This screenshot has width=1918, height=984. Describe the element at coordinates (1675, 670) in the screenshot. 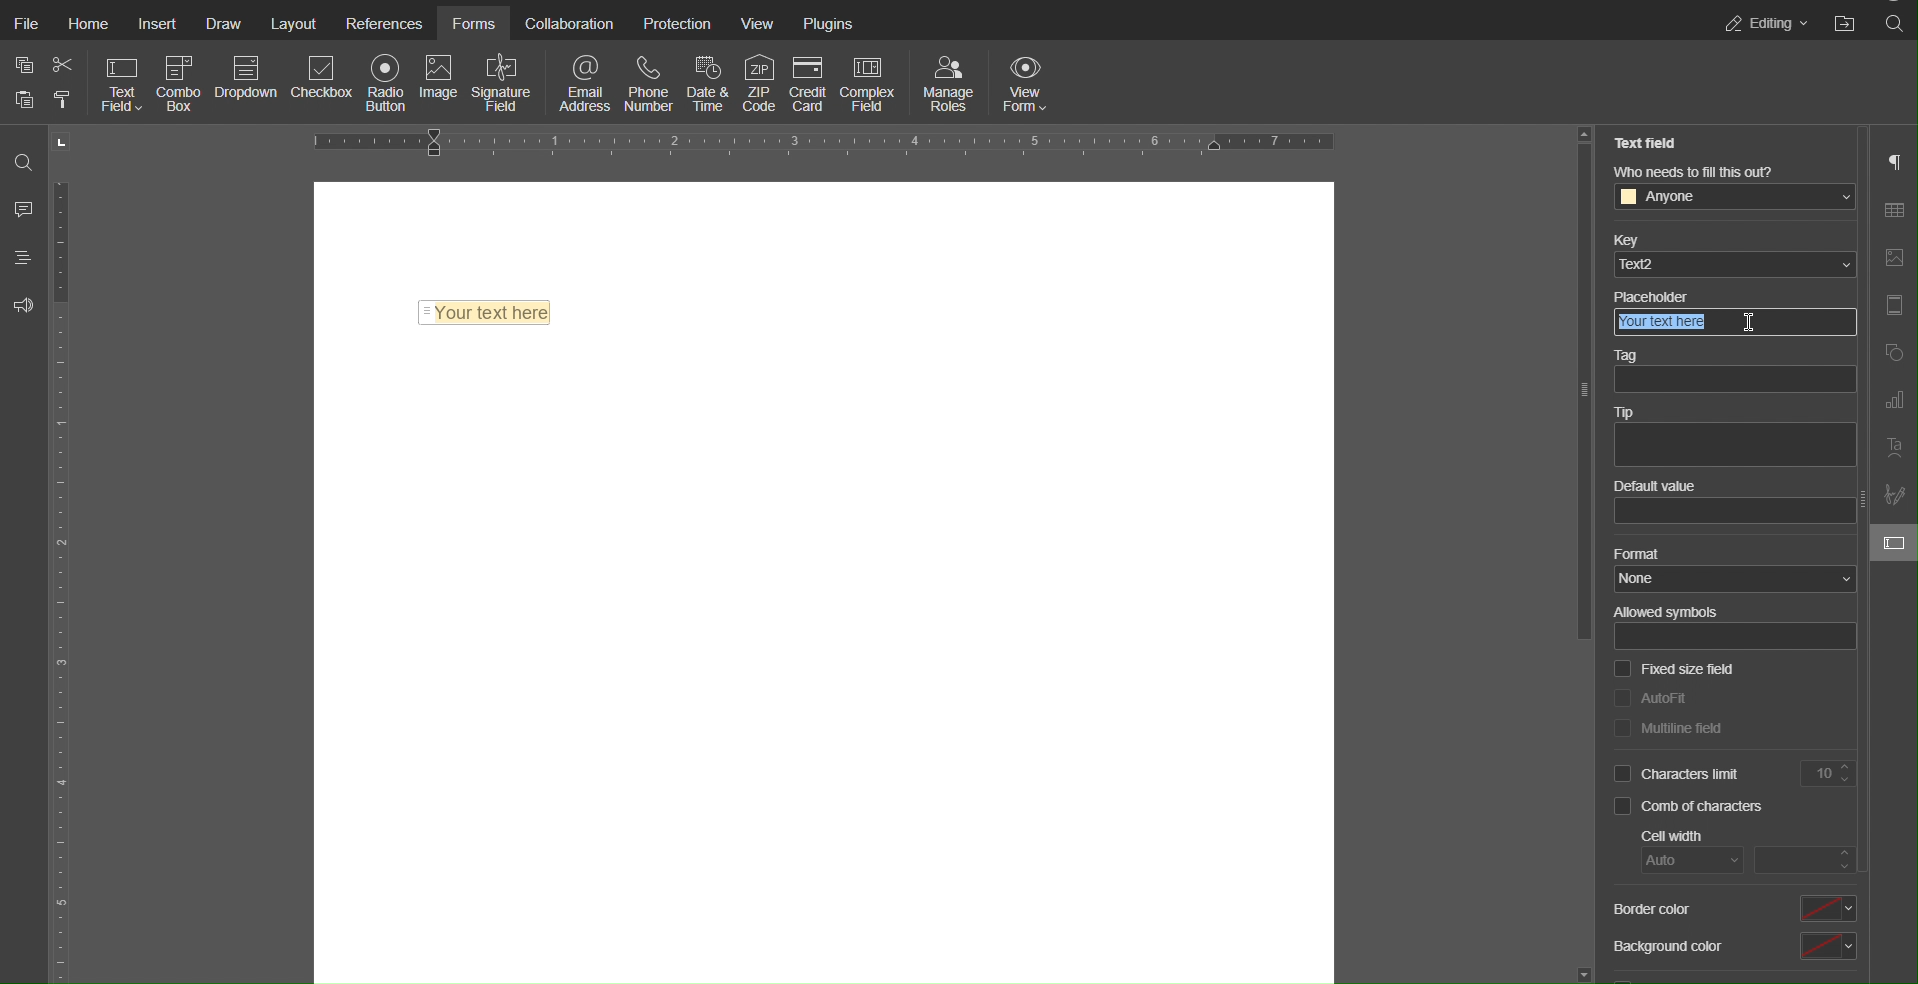

I see `Fixed size field` at that location.